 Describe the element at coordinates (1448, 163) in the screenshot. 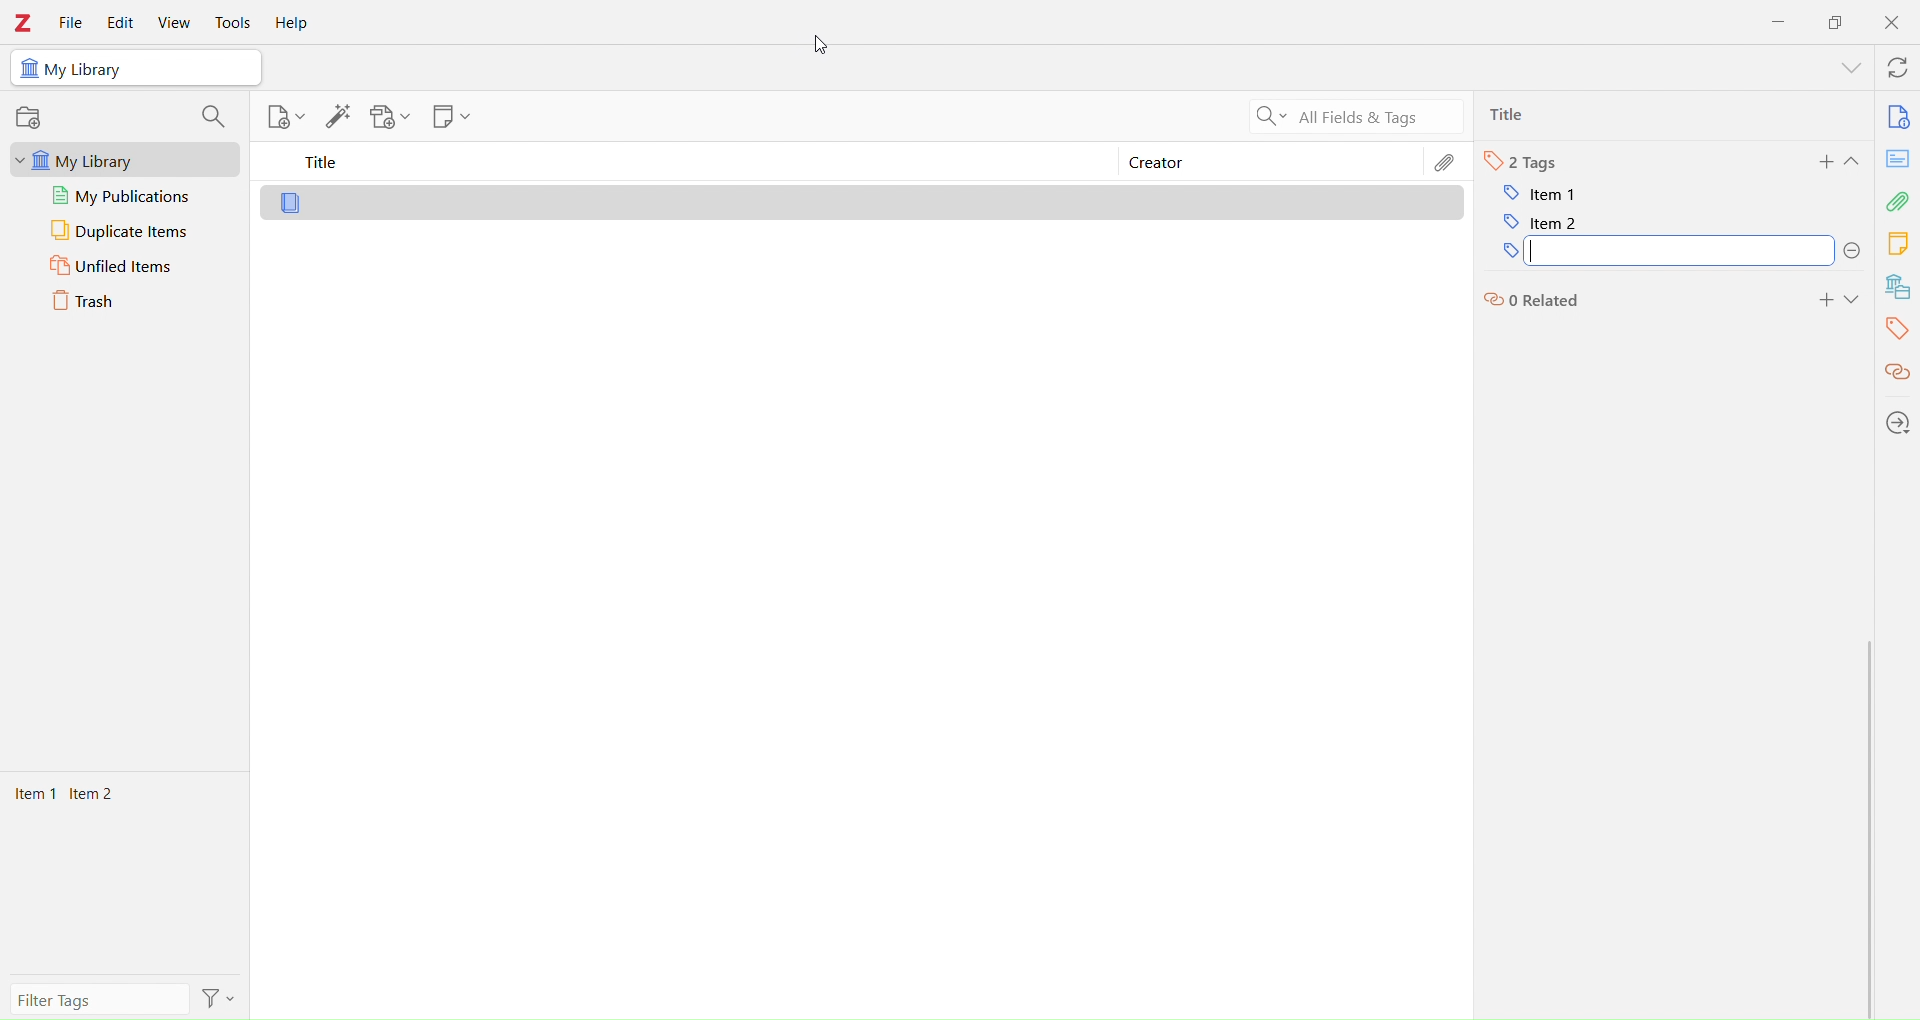

I see `Edit` at that location.